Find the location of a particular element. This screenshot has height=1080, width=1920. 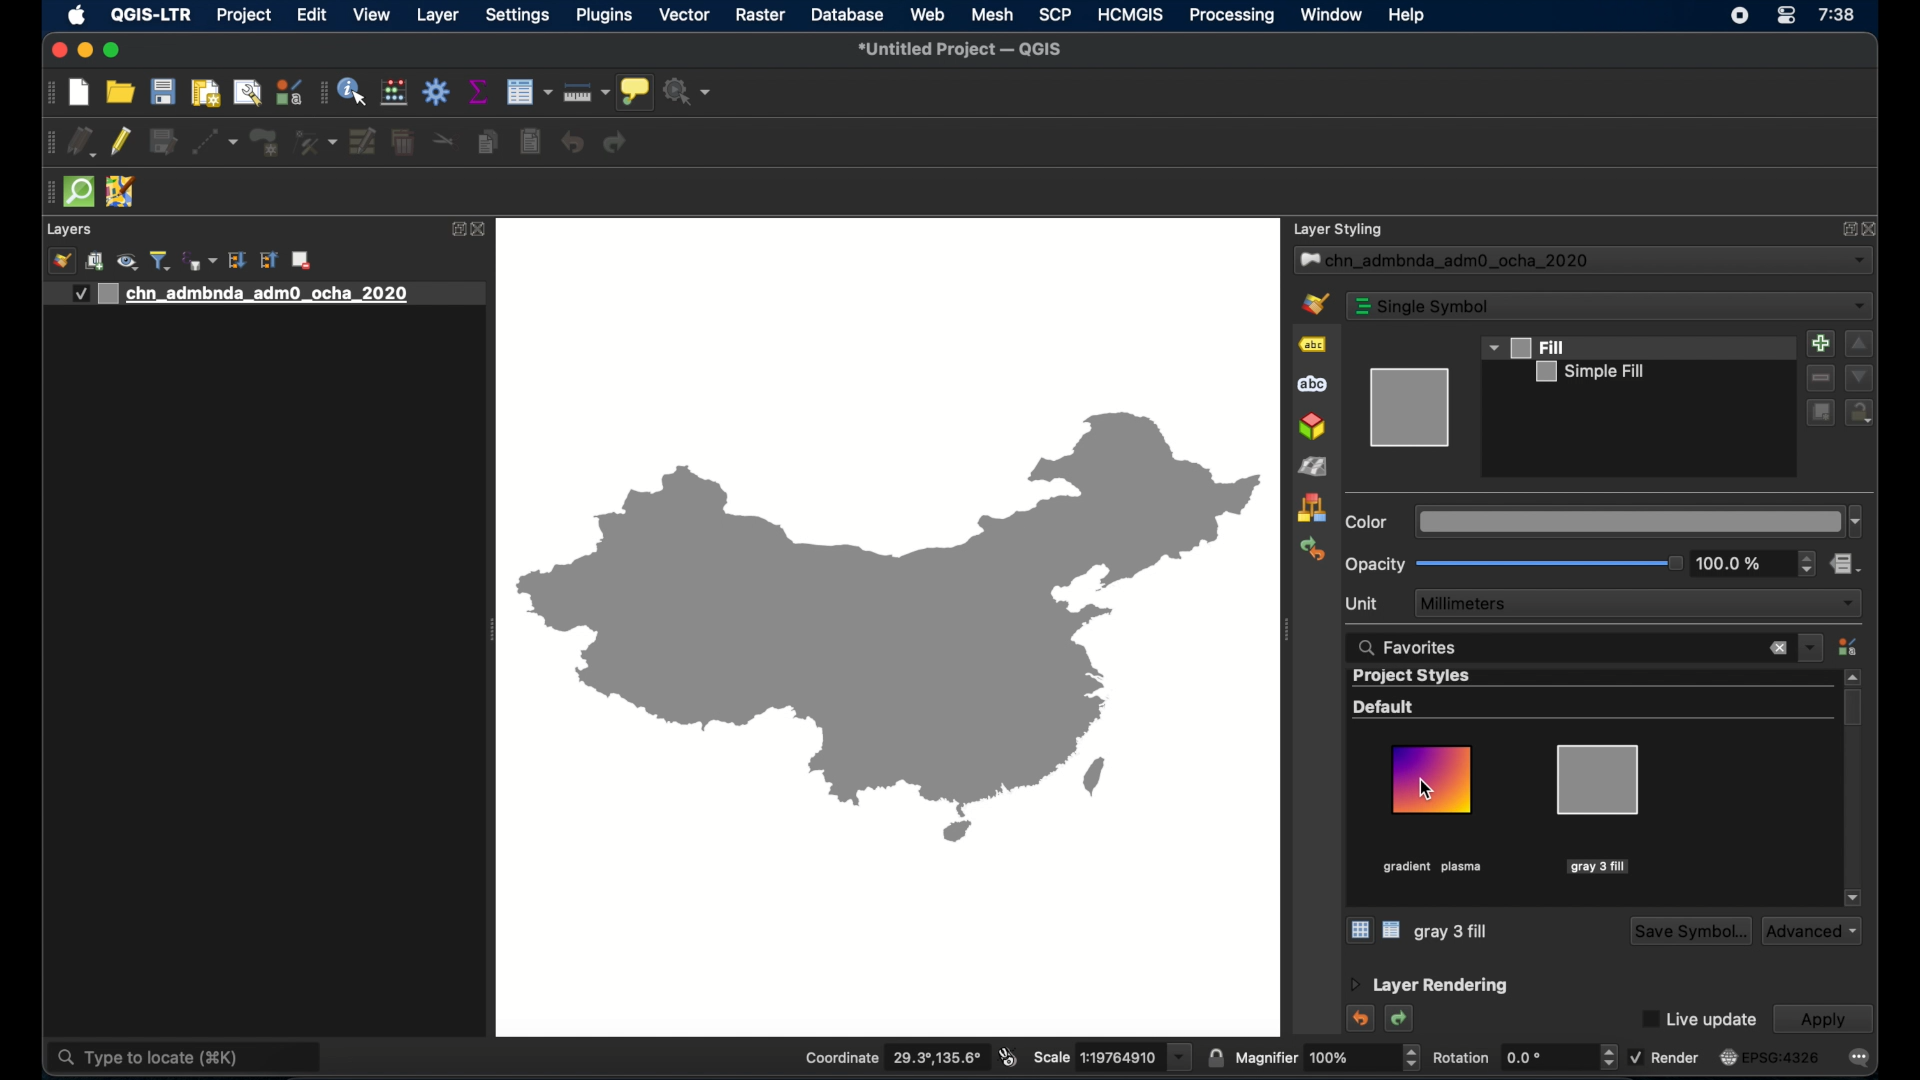

preview is located at coordinates (1411, 408).